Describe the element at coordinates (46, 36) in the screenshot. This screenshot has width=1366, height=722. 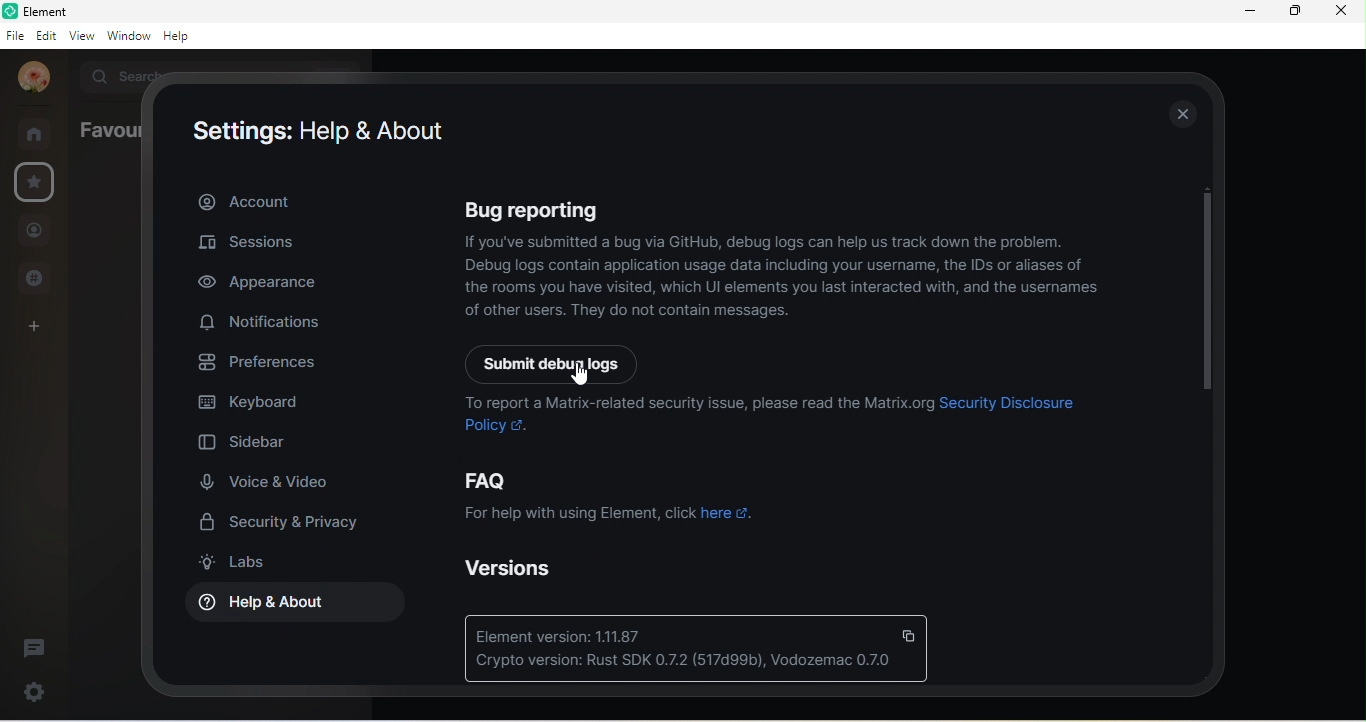
I see `edit` at that location.